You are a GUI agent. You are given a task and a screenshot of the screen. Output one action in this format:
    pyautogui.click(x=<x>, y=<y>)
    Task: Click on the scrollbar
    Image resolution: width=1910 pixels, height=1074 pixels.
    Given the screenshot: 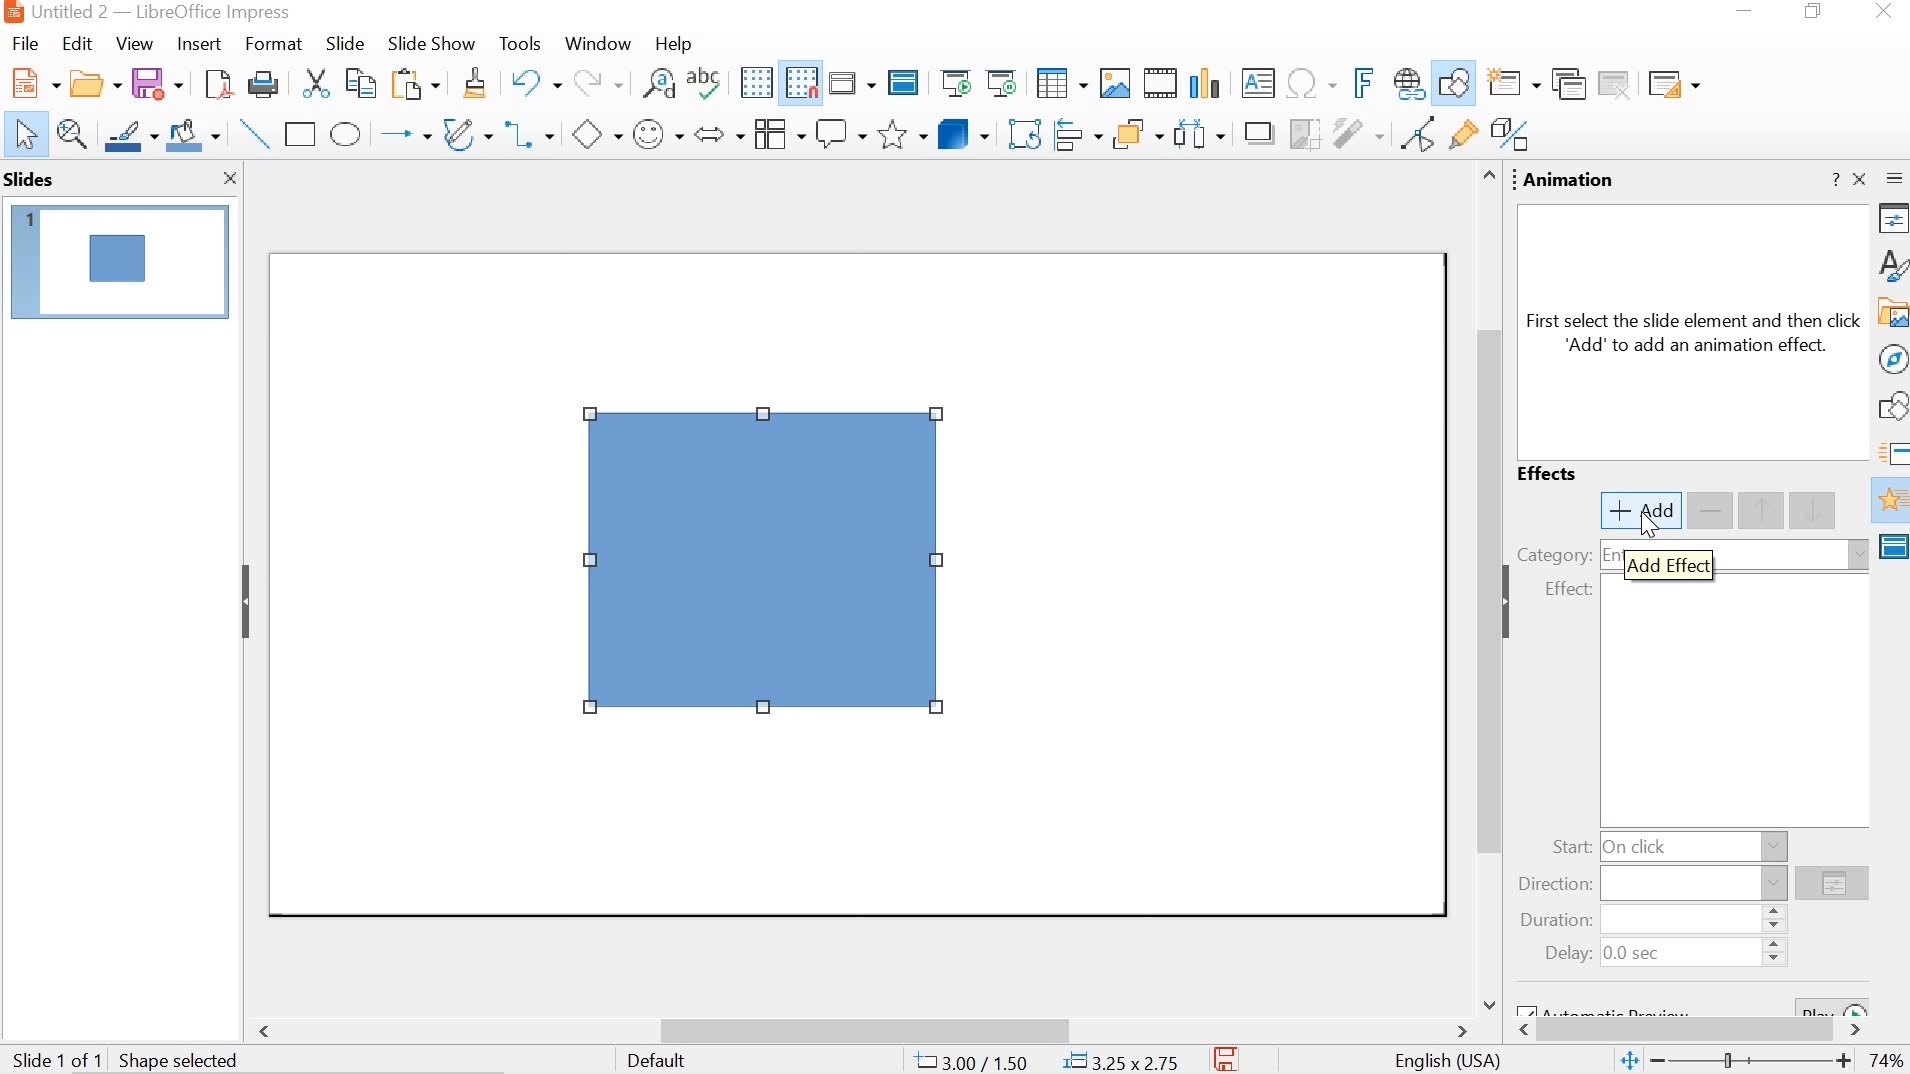 What is the action you would take?
    pyautogui.click(x=1699, y=1032)
    